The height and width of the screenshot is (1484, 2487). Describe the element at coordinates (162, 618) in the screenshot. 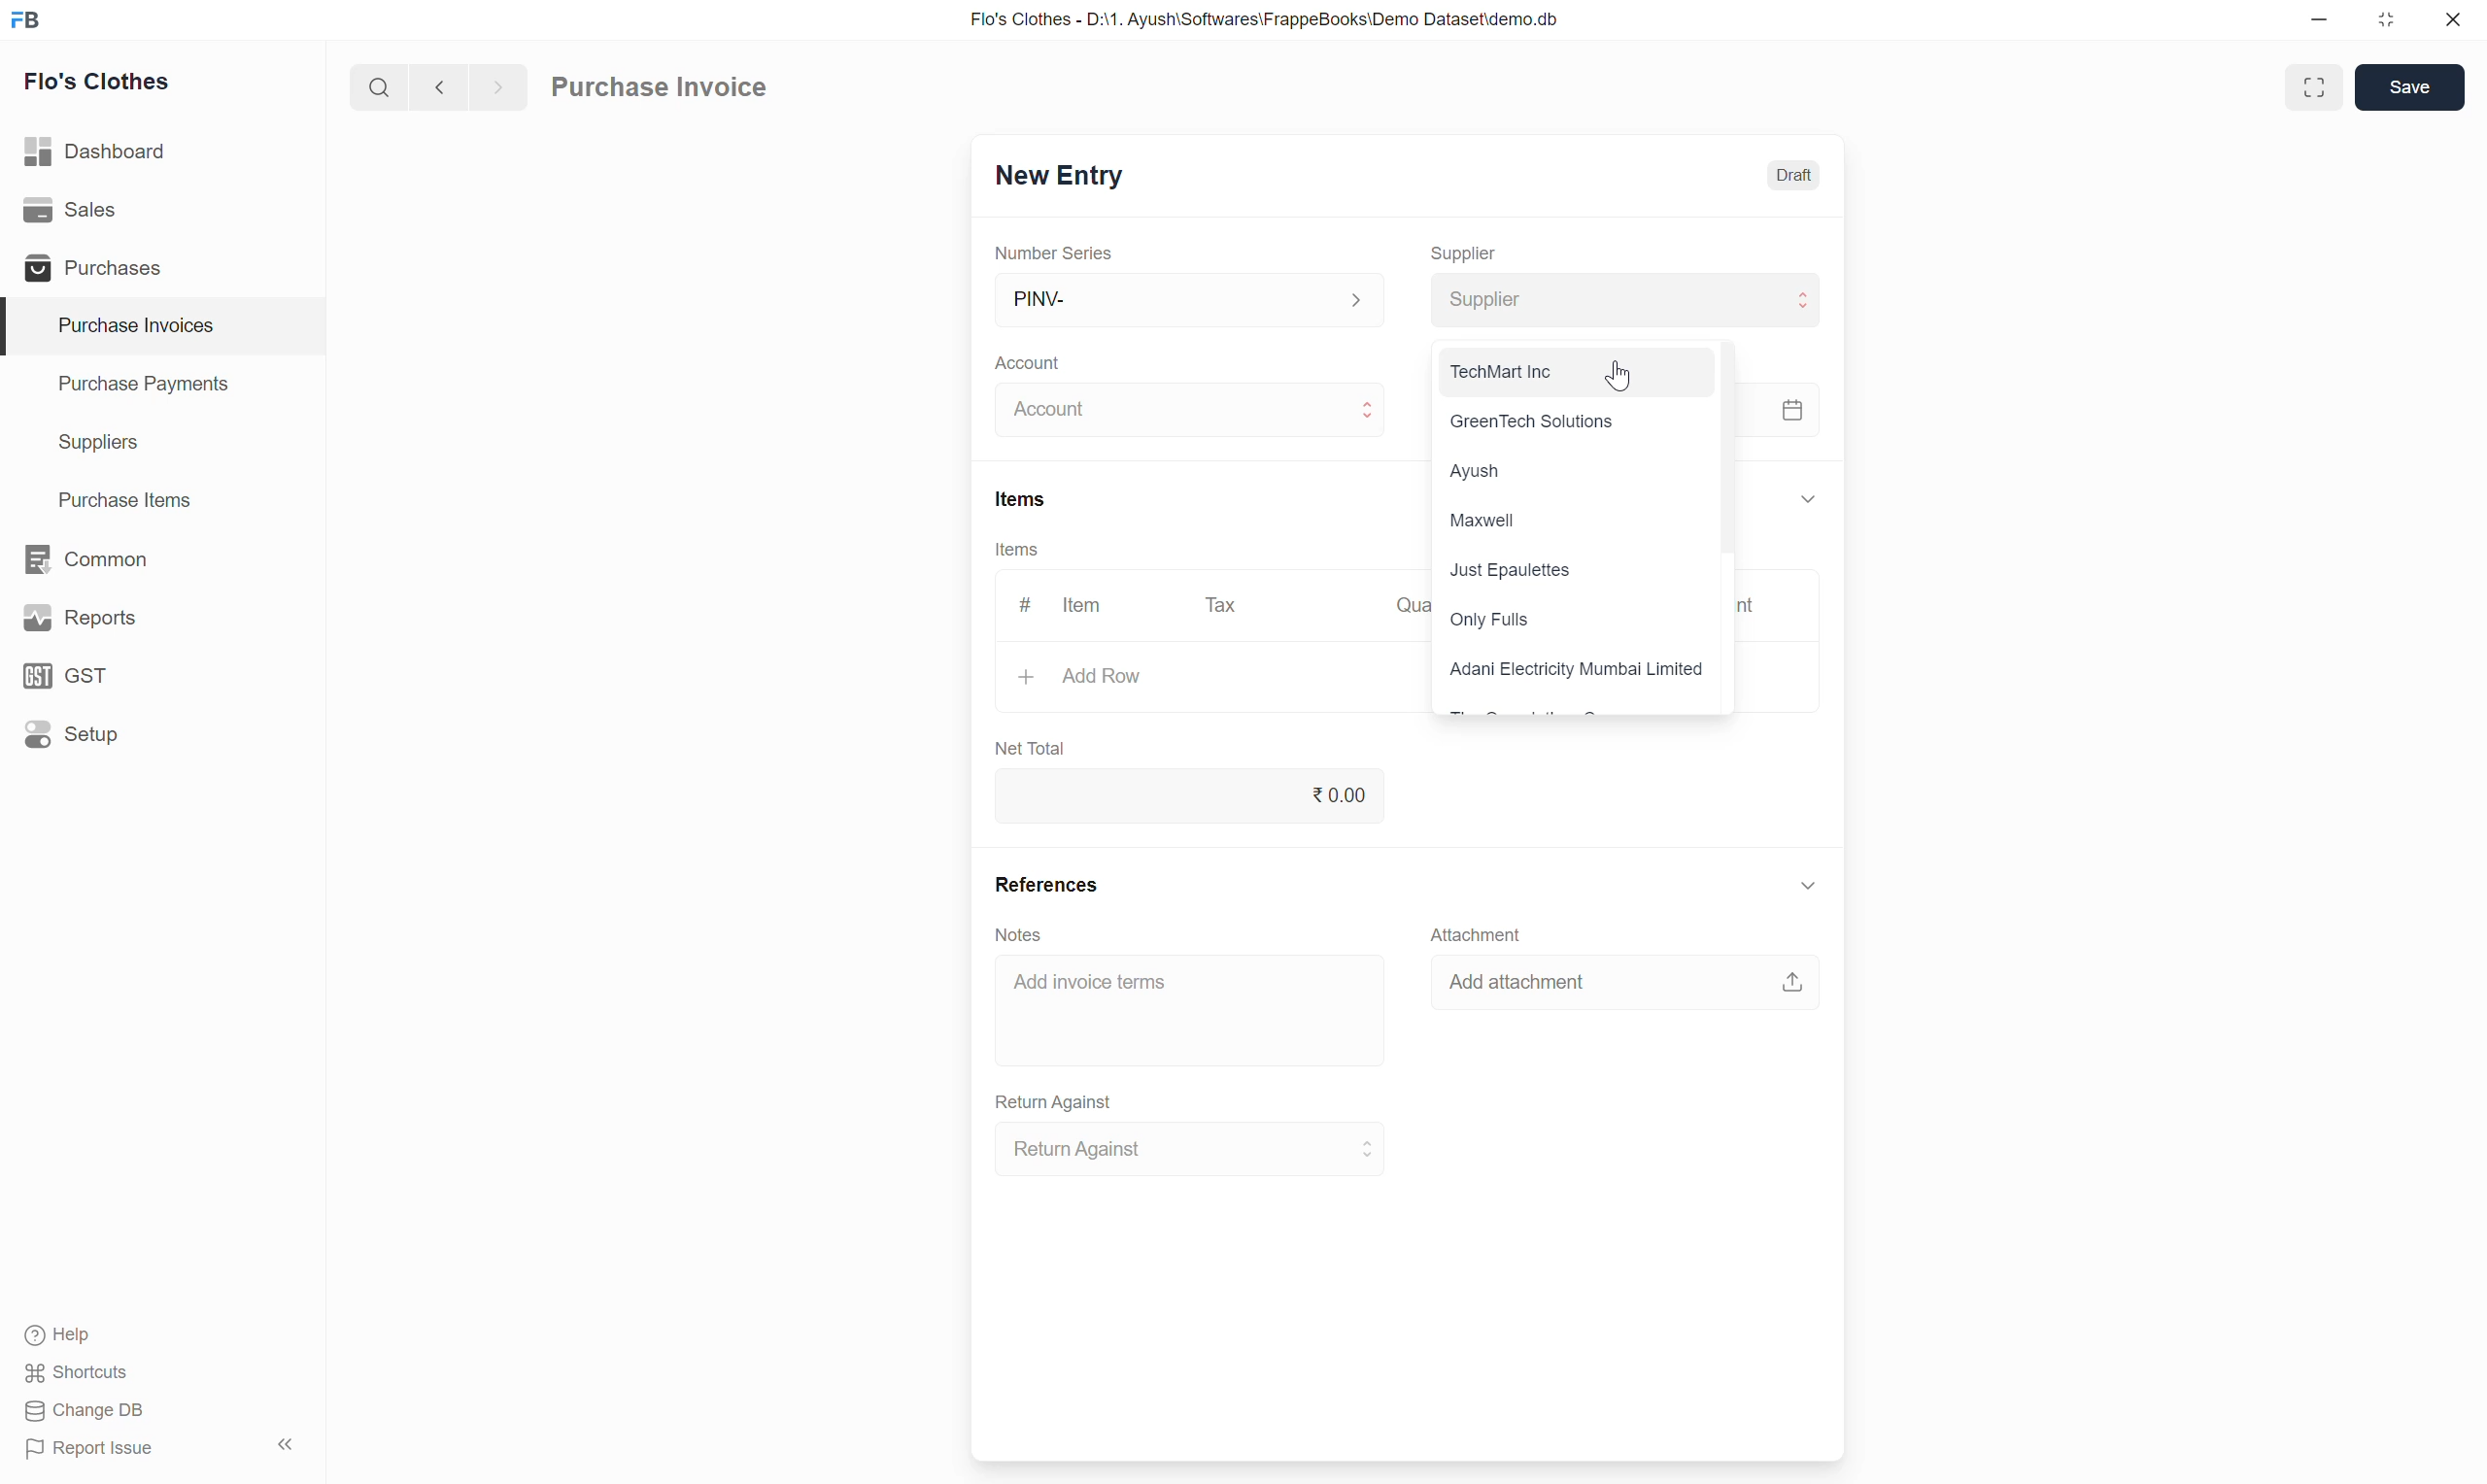

I see `Reports` at that location.